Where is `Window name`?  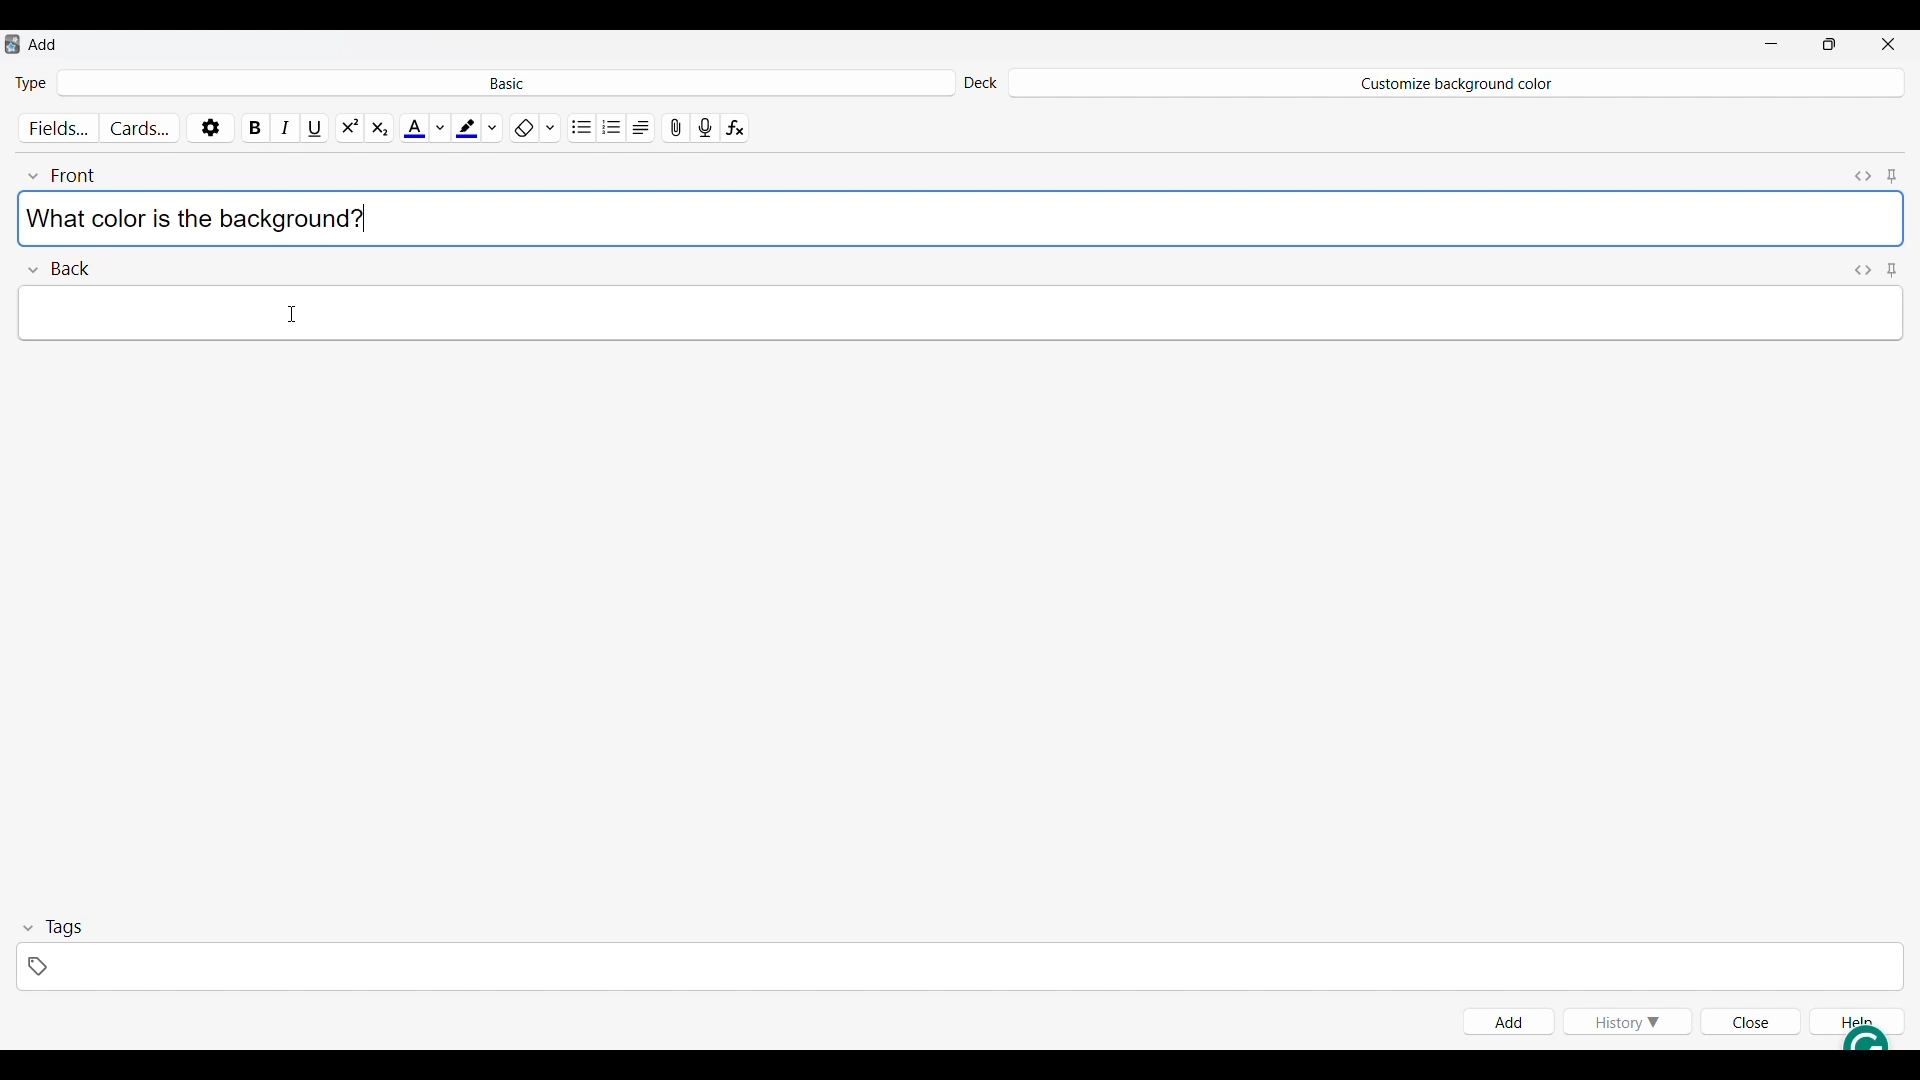 Window name is located at coordinates (44, 44).